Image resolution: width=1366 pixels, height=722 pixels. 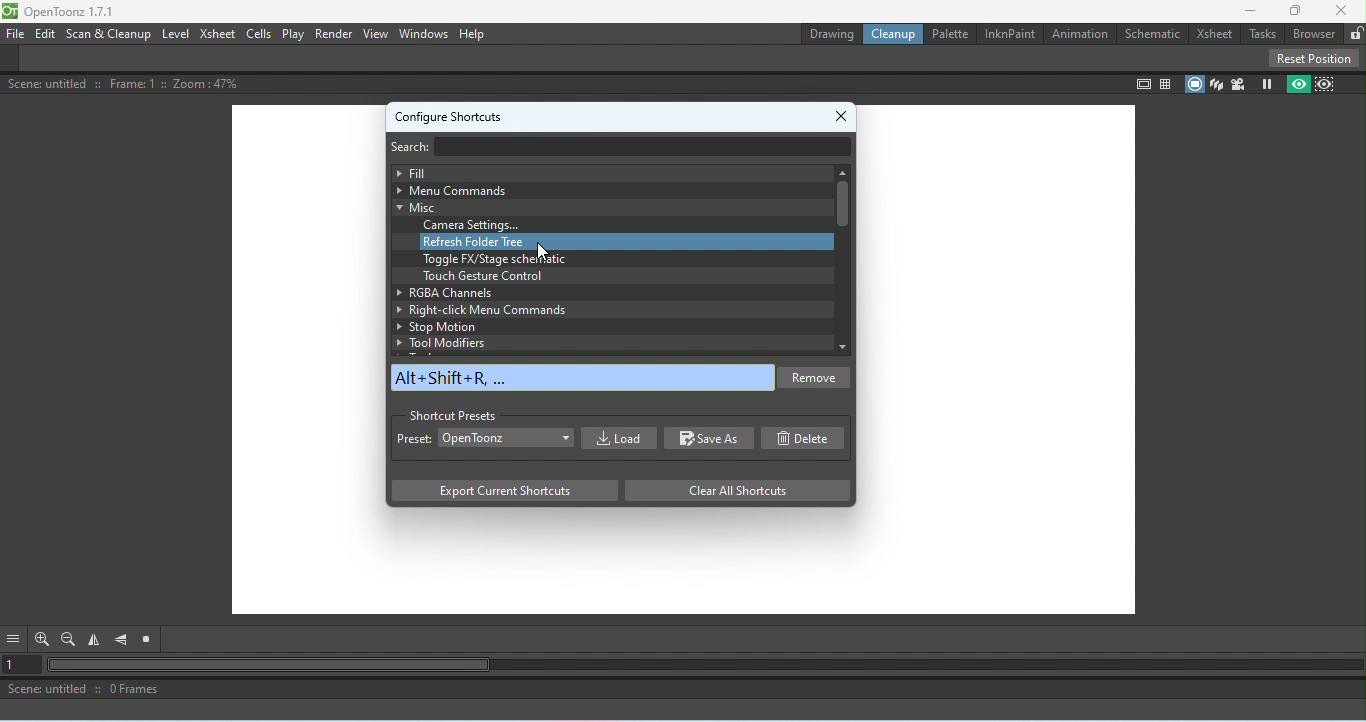 What do you see at coordinates (808, 438) in the screenshot?
I see `Delete` at bounding box center [808, 438].